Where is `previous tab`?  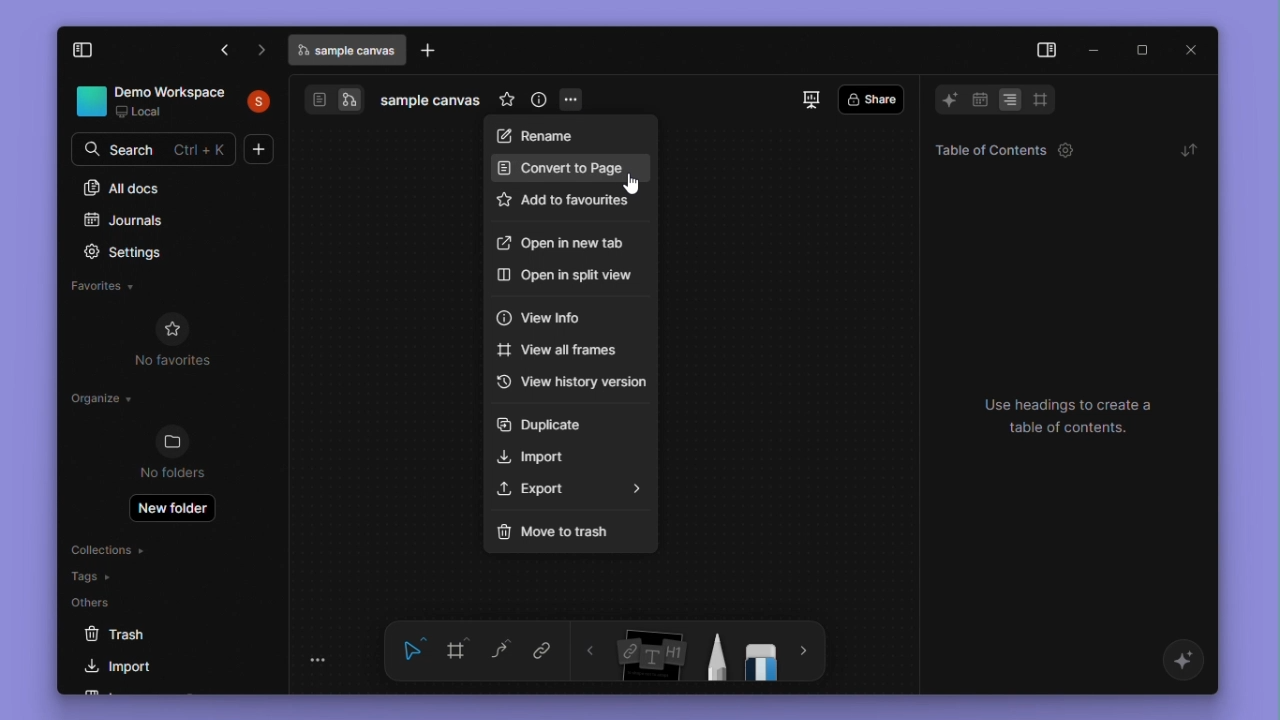 previous tab is located at coordinates (226, 52).